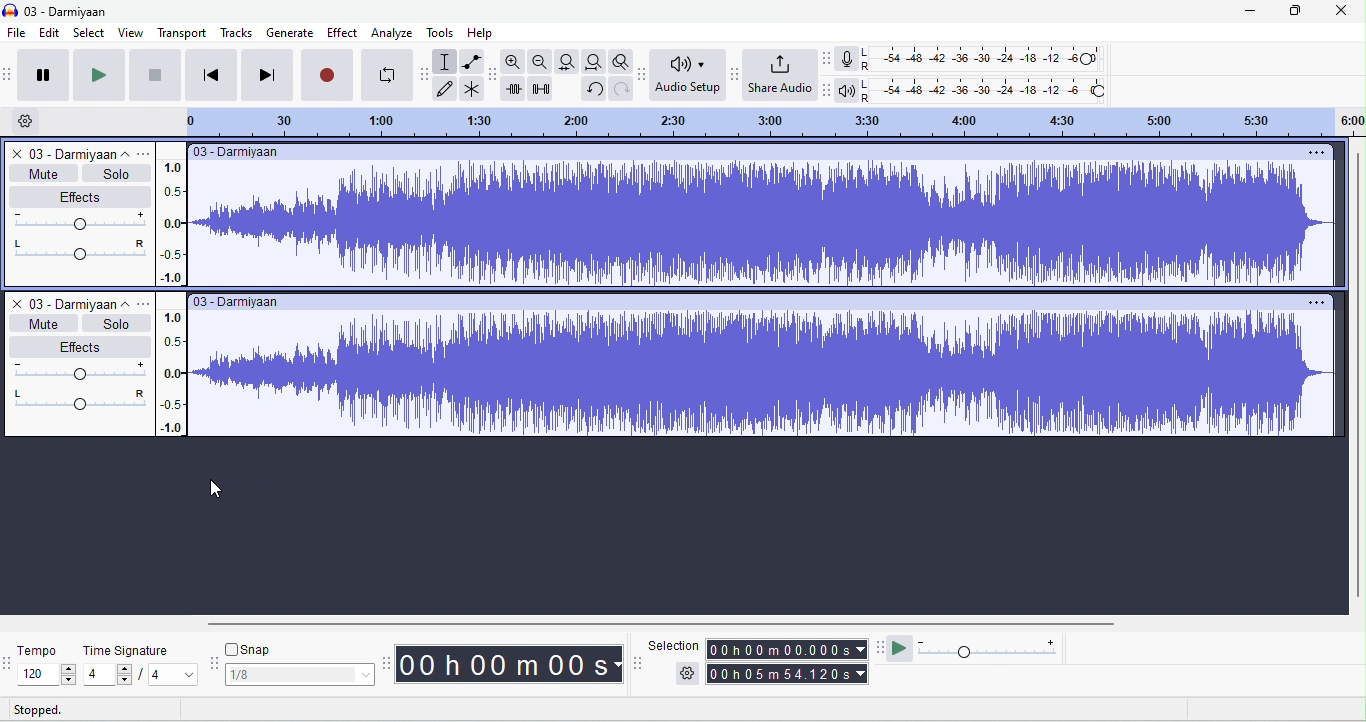 The height and width of the screenshot is (722, 1366). What do you see at coordinates (439, 32) in the screenshot?
I see `tools` at bounding box center [439, 32].